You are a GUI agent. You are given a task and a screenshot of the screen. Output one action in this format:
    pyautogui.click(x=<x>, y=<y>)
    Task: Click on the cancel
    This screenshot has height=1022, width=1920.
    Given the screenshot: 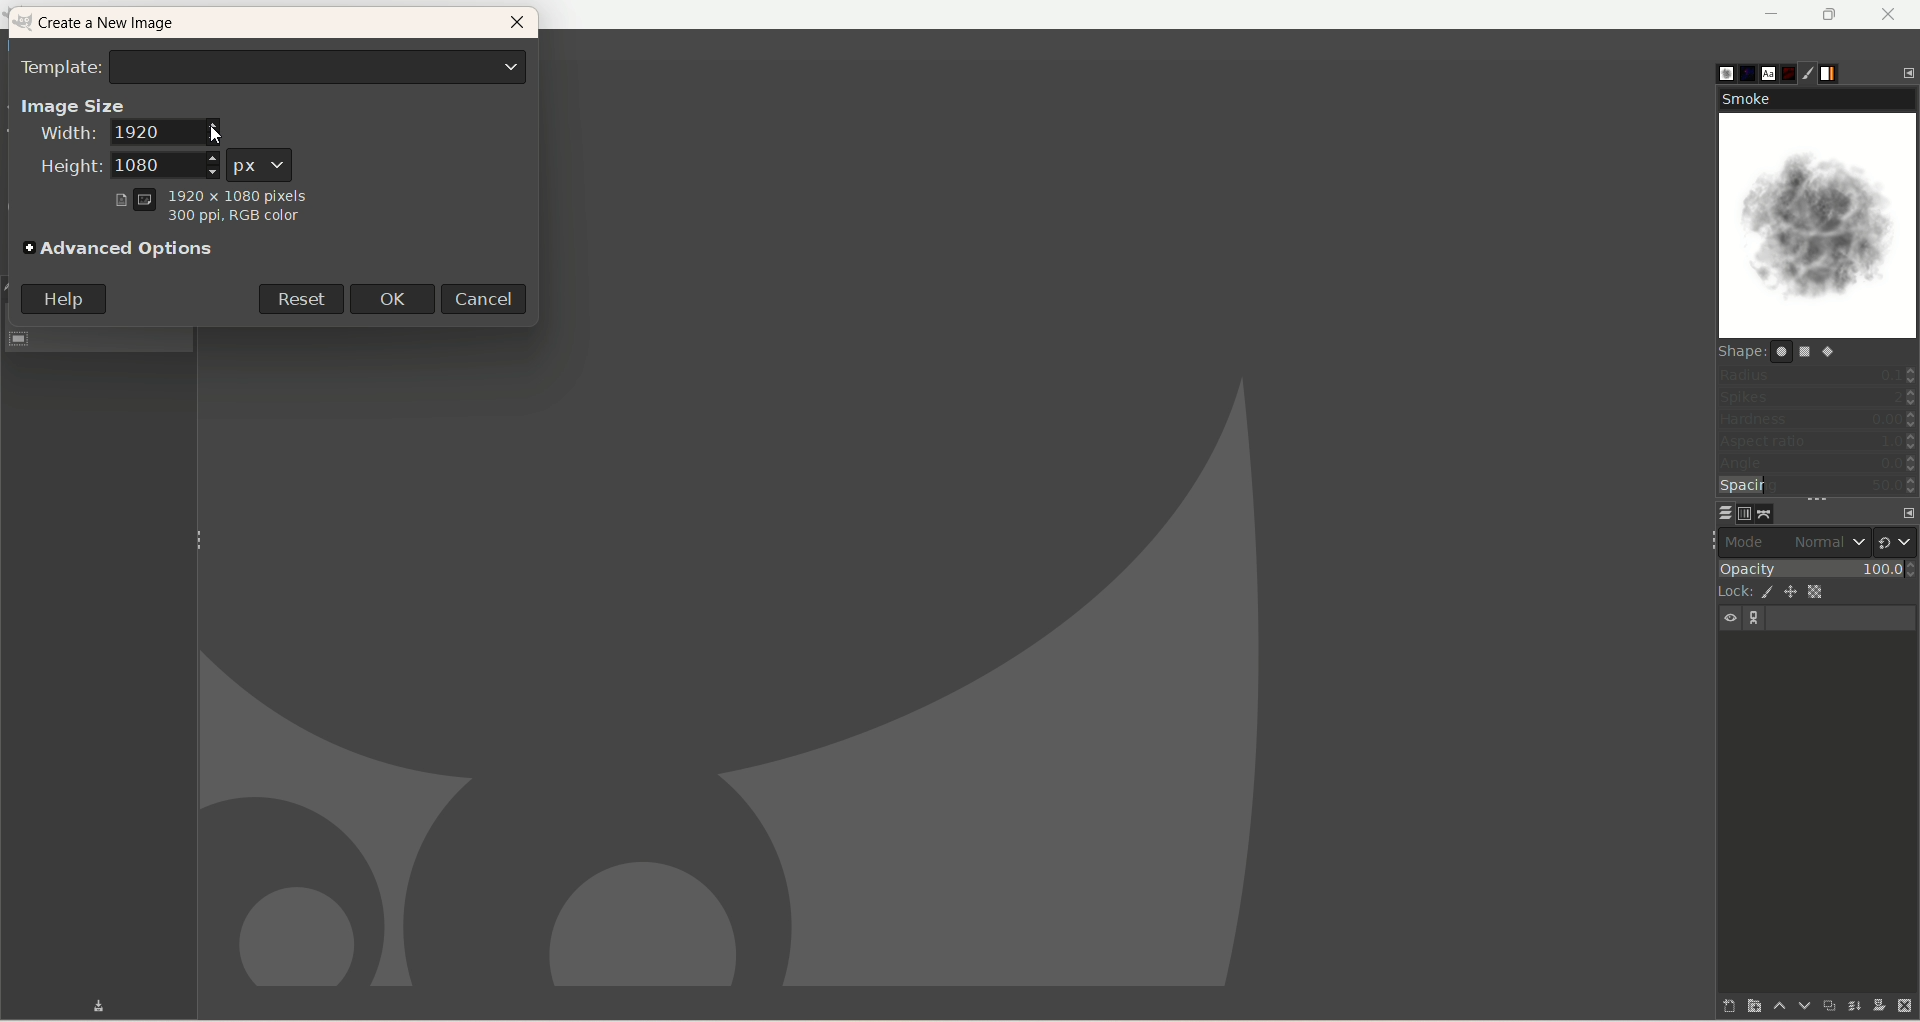 What is the action you would take?
    pyautogui.click(x=489, y=298)
    